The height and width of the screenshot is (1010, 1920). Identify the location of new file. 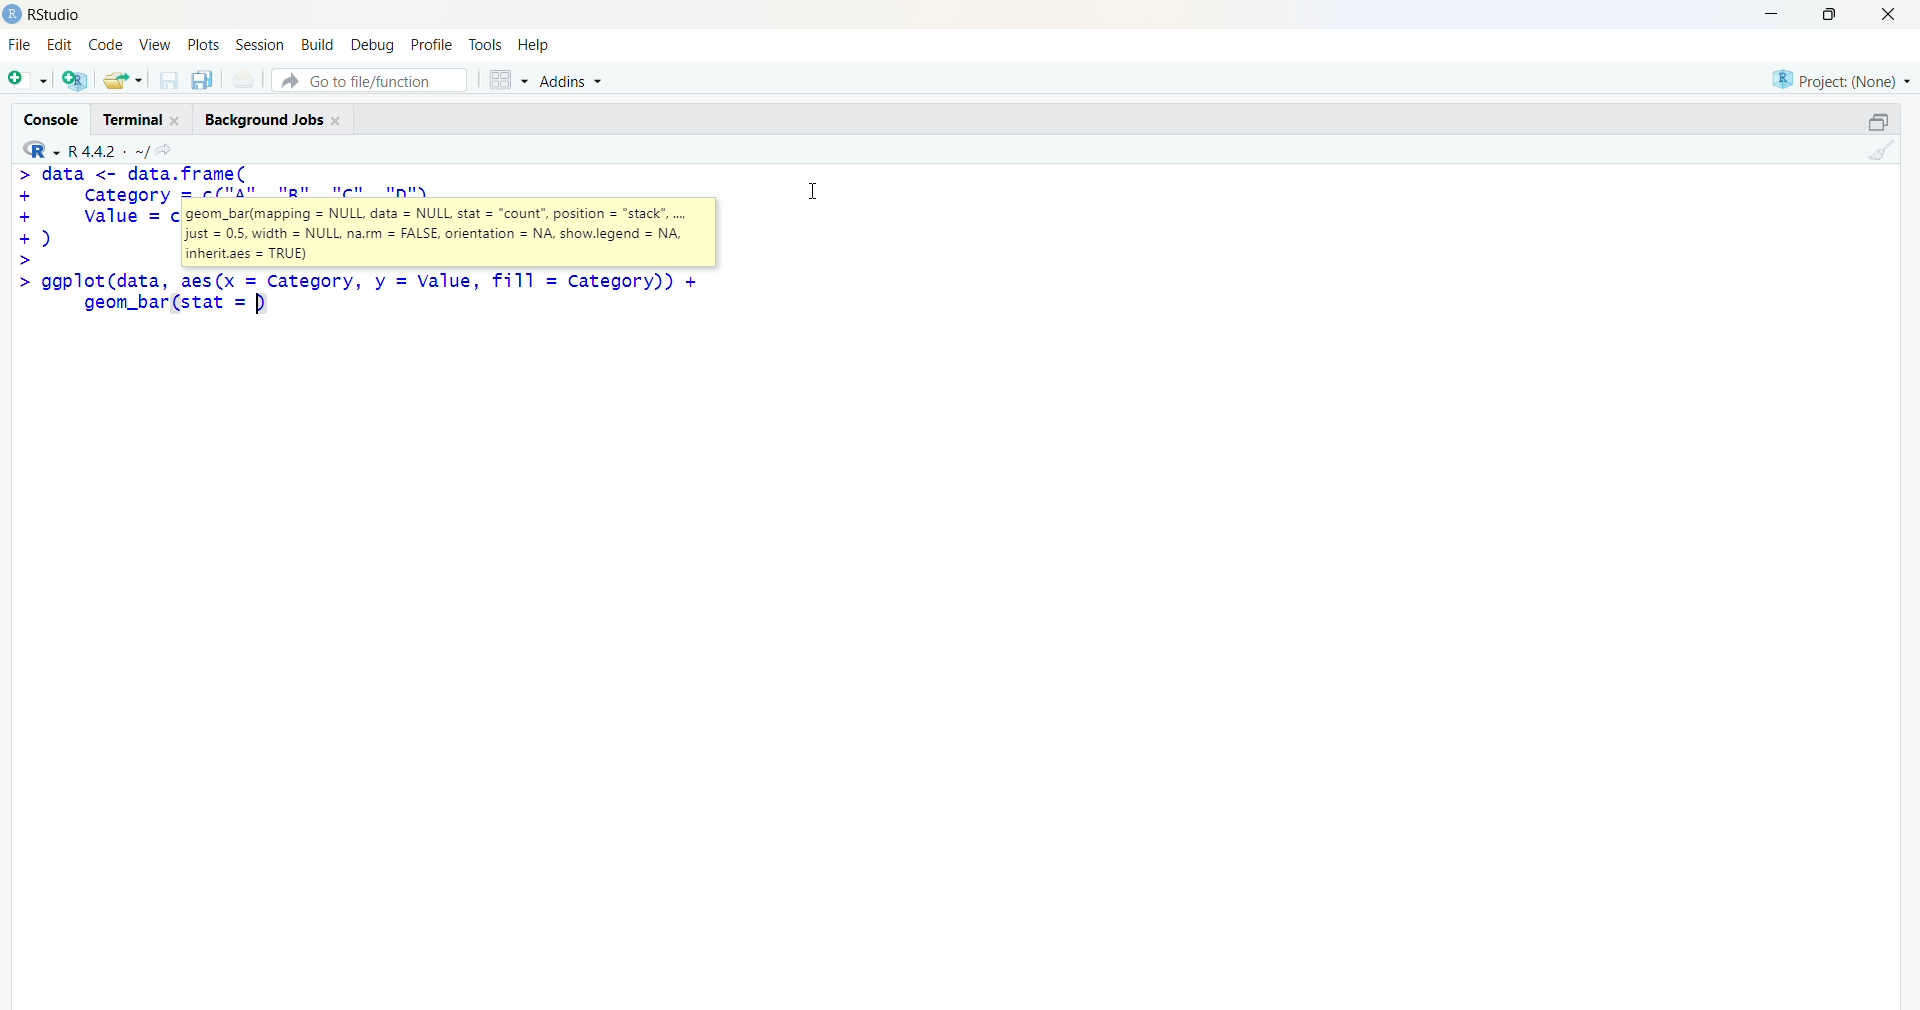
(27, 77).